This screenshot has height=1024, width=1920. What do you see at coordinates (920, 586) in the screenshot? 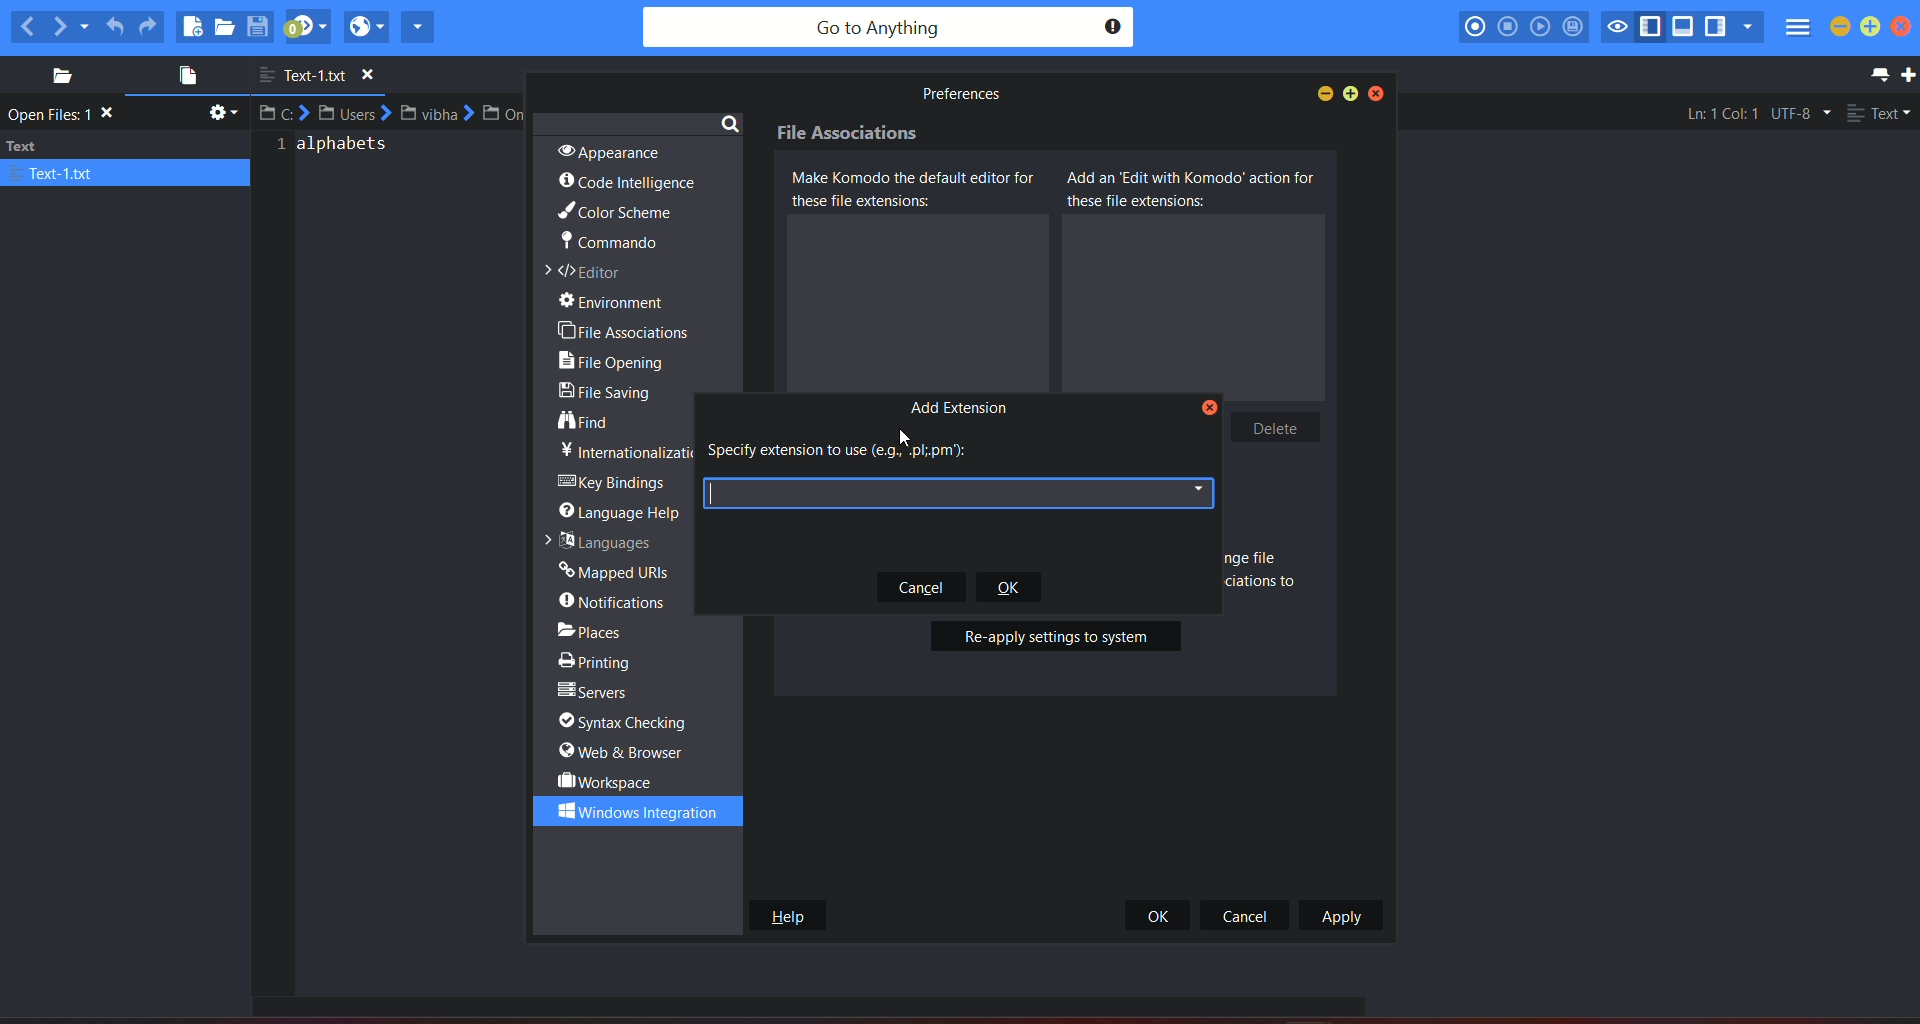
I see `cancel` at bounding box center [920, 586].